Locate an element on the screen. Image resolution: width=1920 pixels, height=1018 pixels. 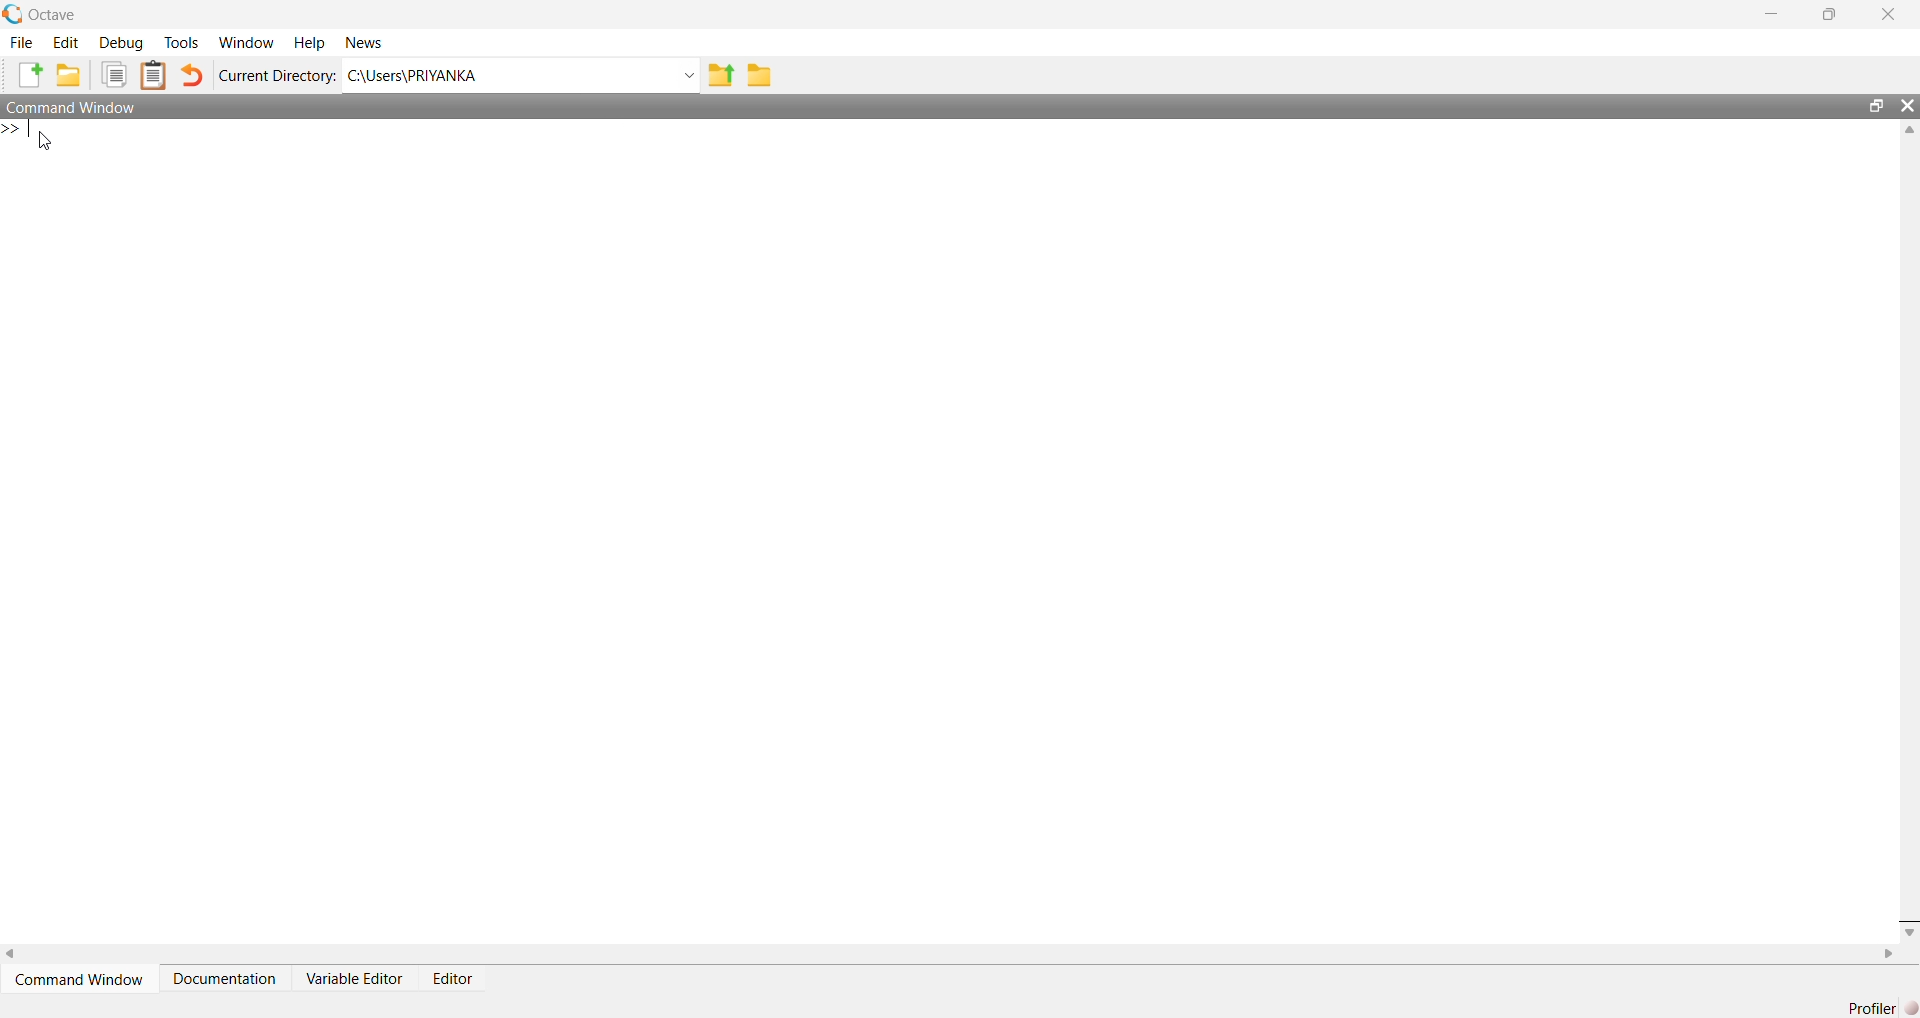
undo is located at coordinates (192, 76).